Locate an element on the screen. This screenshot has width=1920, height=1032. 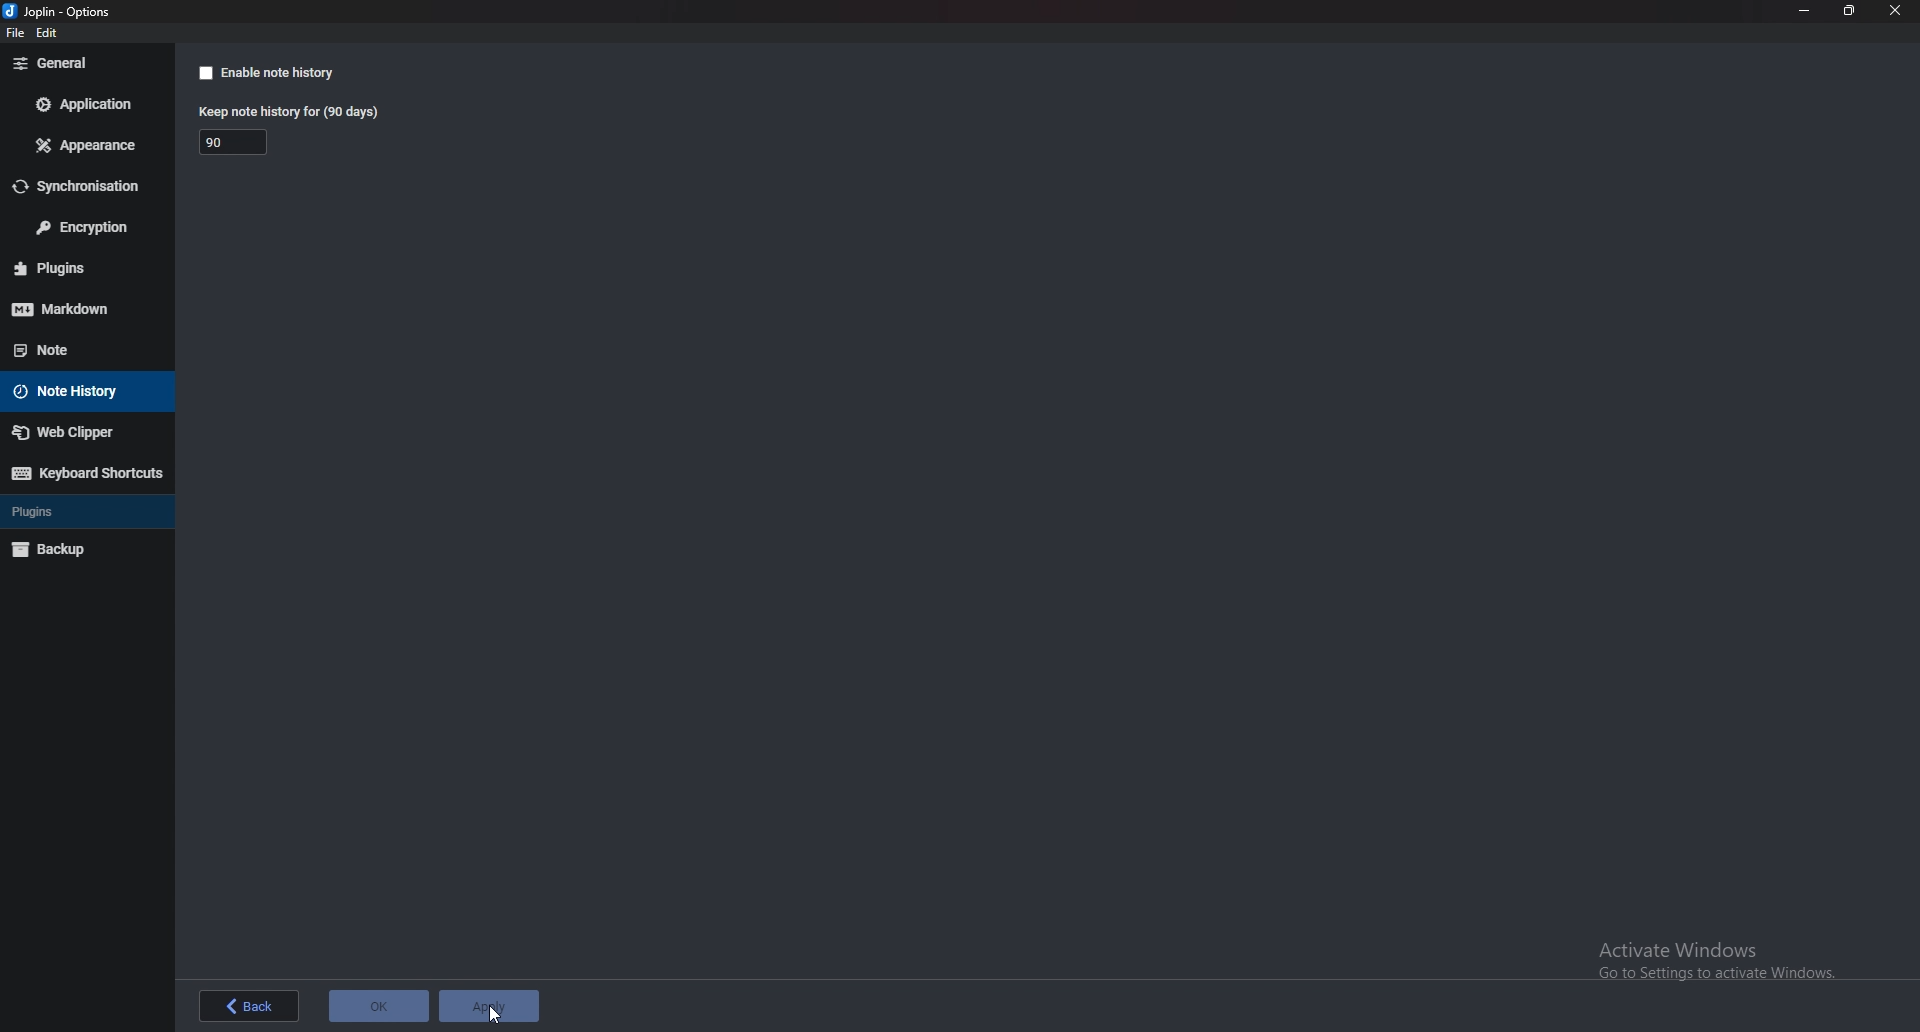
general is located at coordinates (82, 63).